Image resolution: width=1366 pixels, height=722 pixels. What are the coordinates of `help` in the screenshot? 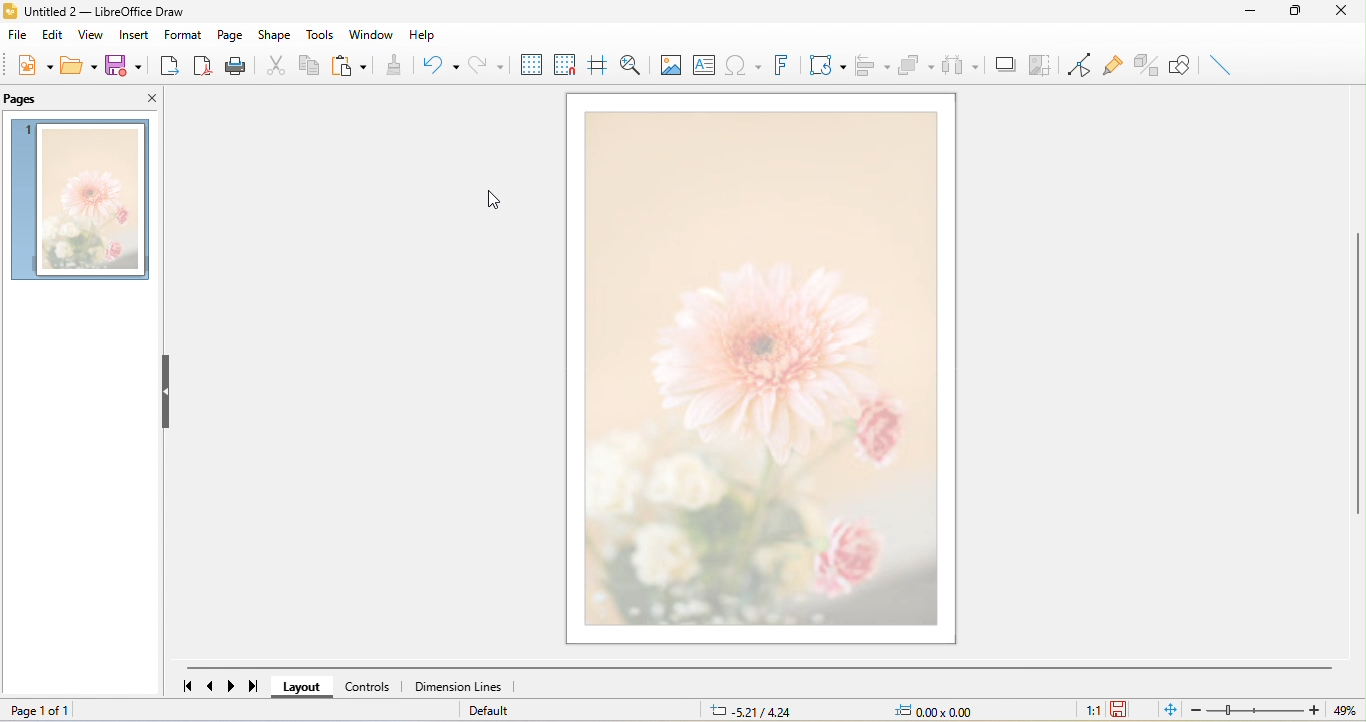 It's located at (427, 32).